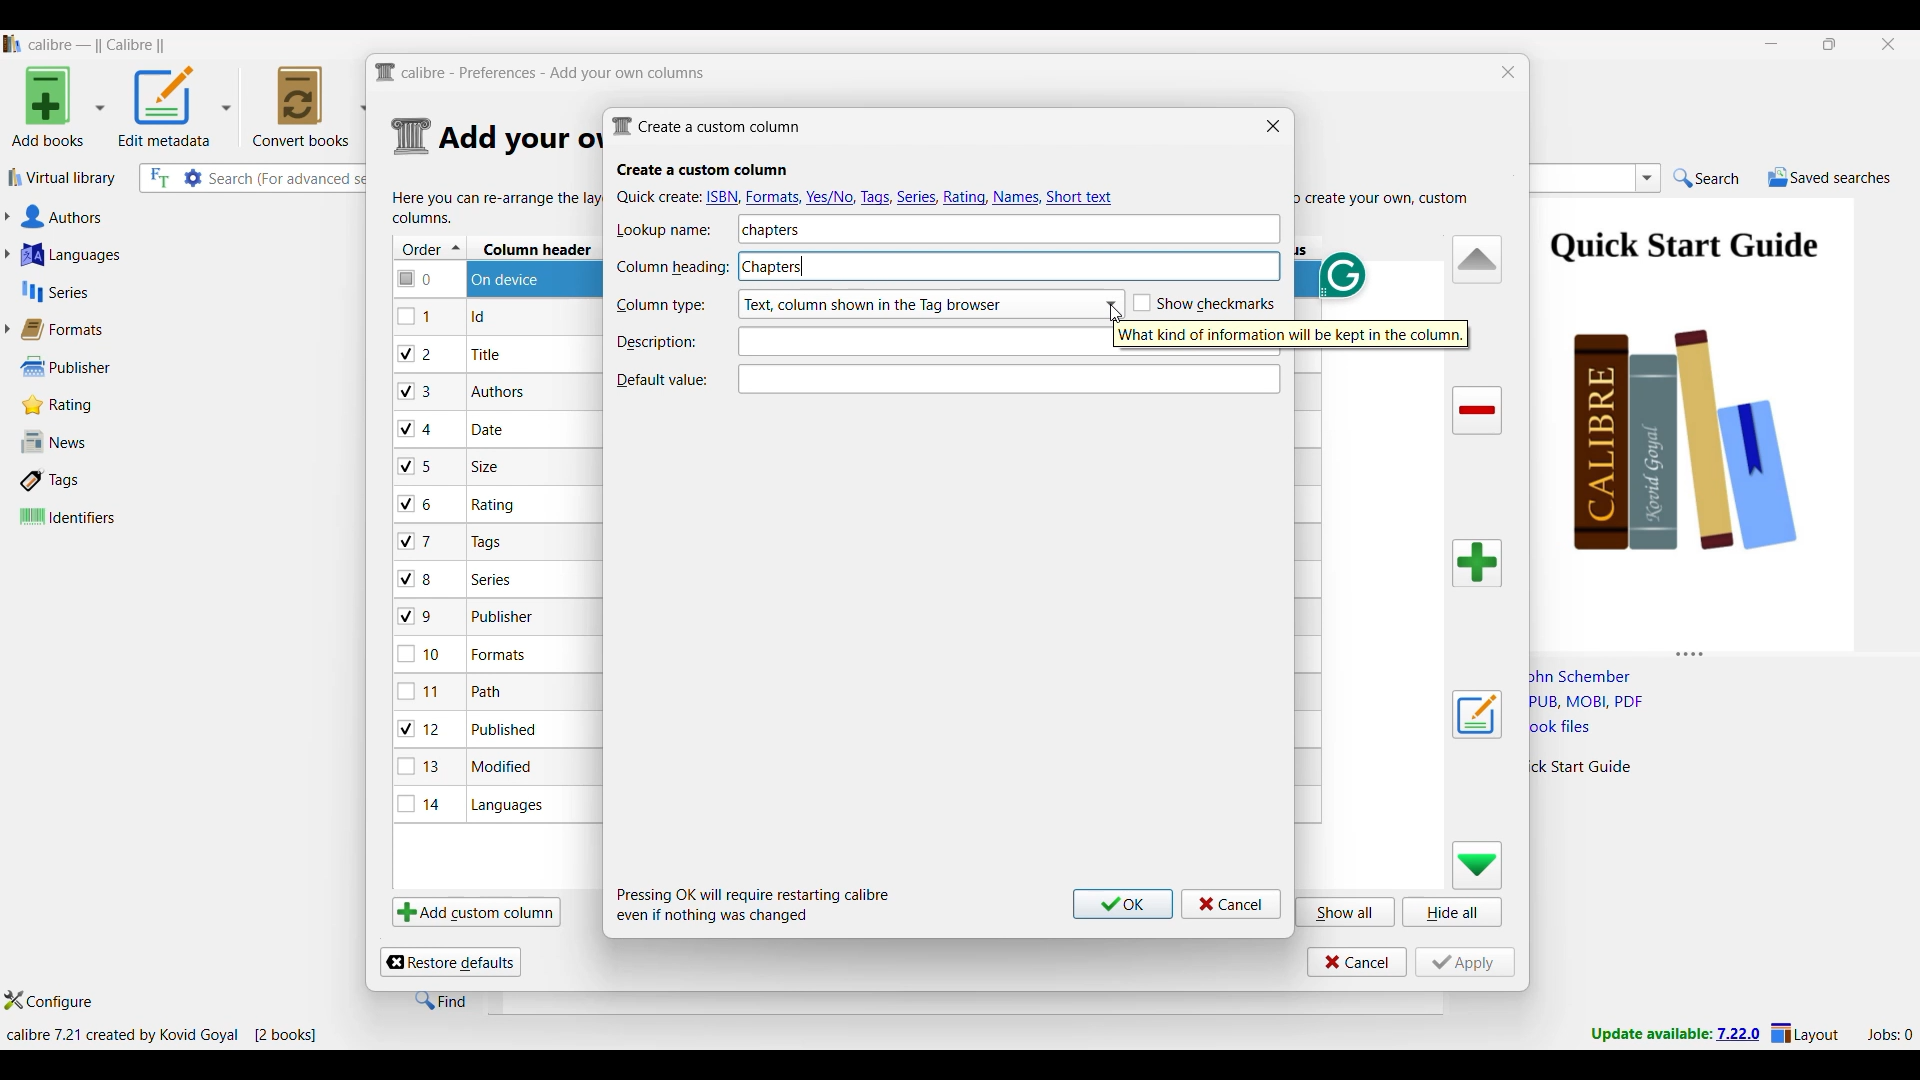  Describe the element at coordinates (754, 905) in the screenshot. I see `Description of steps following saving inputs made` at that location.